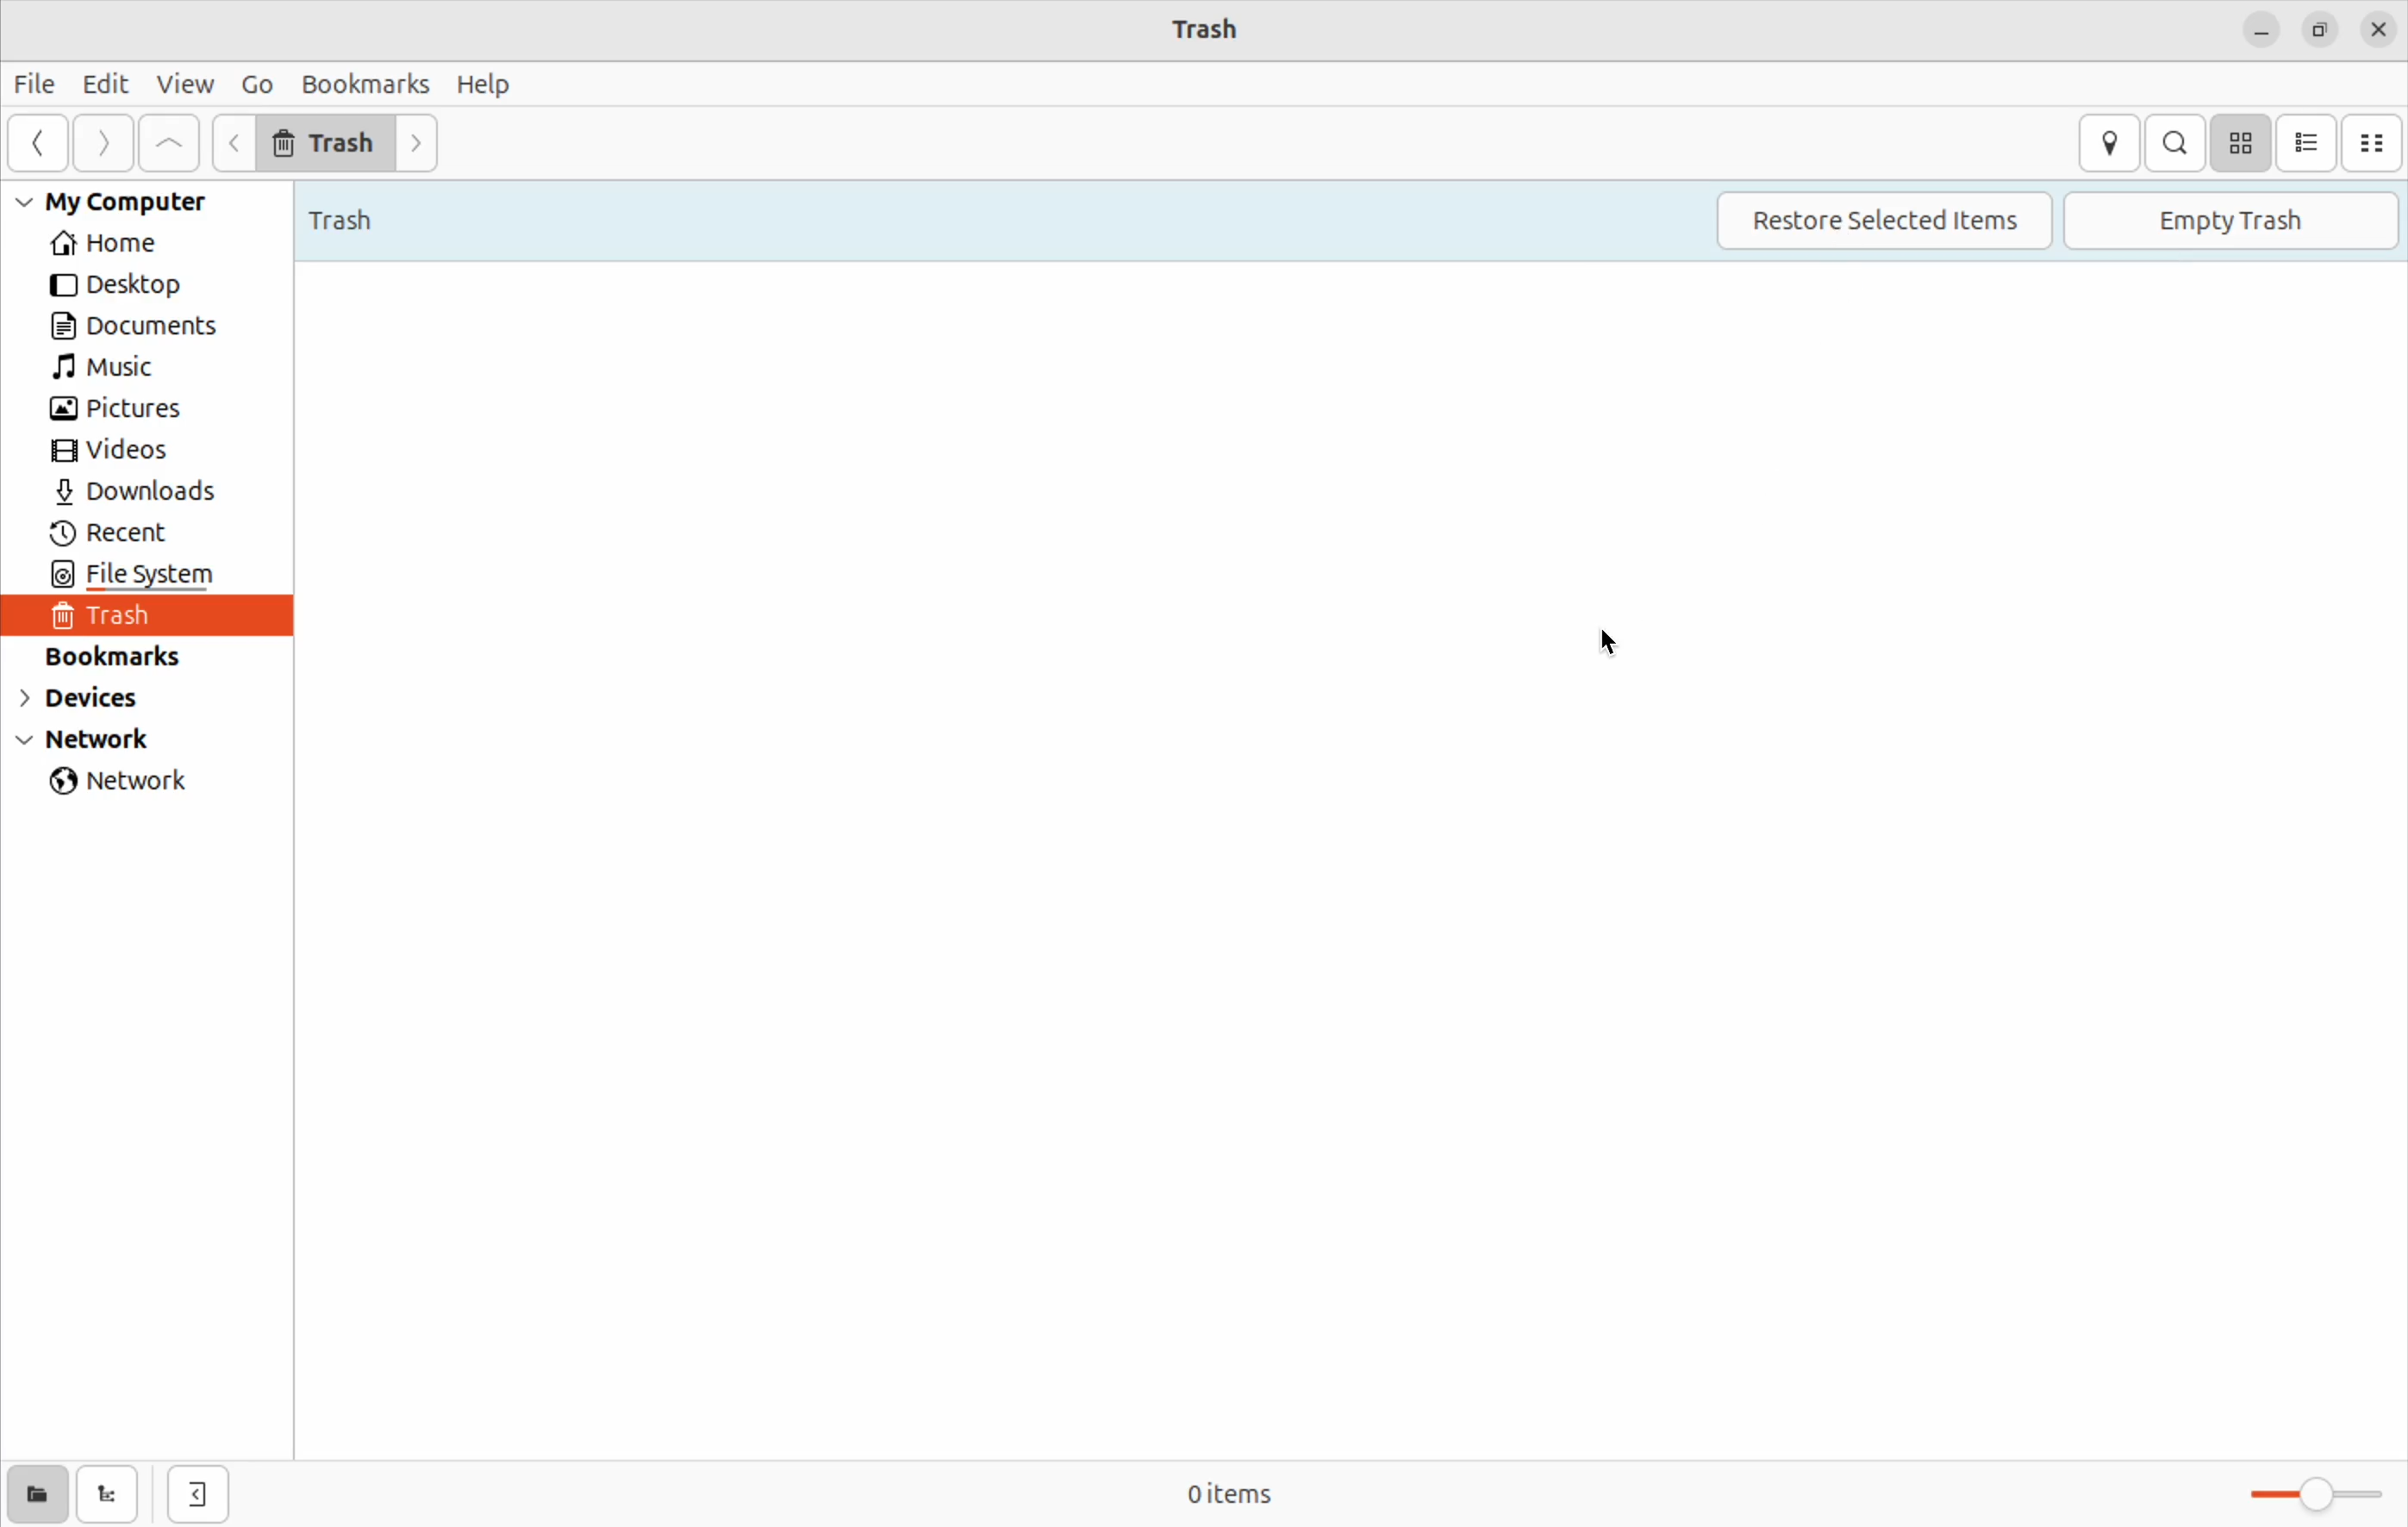  I want to click on view, so click(186, 86).